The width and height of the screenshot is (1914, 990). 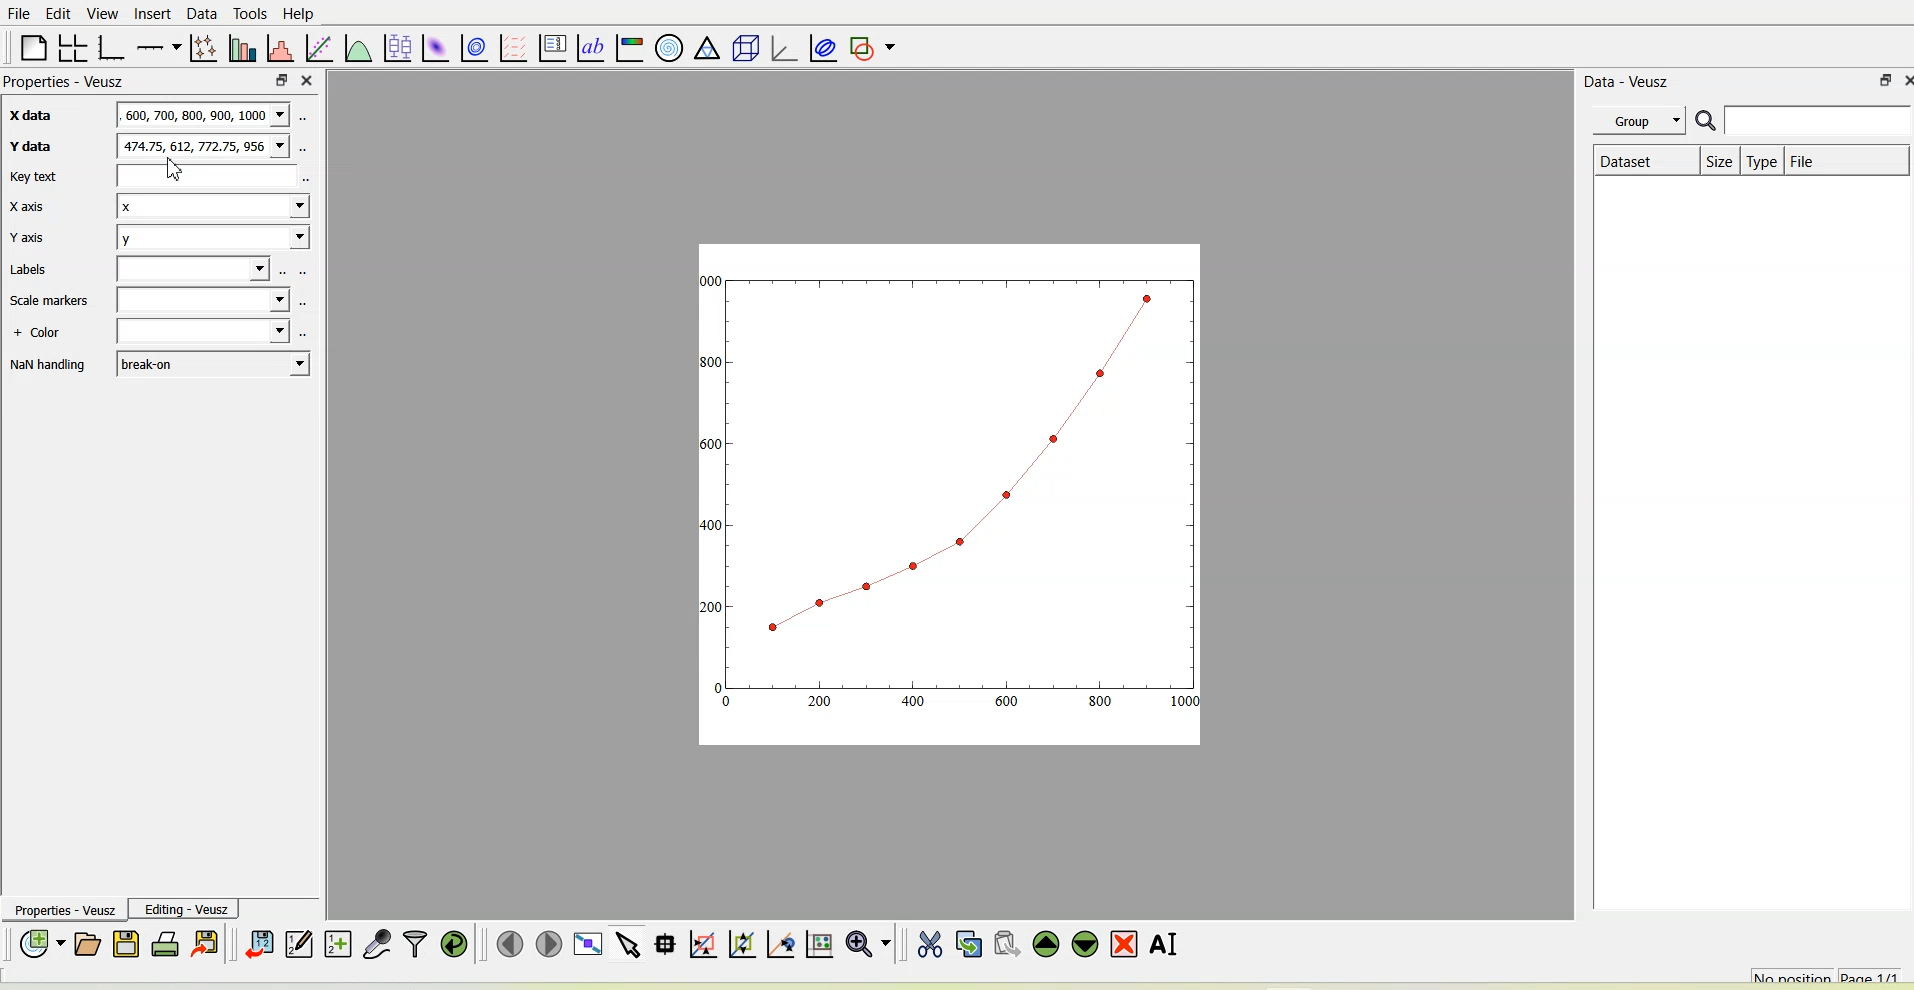 I want to click on X axis, so click(x=30, y=206).